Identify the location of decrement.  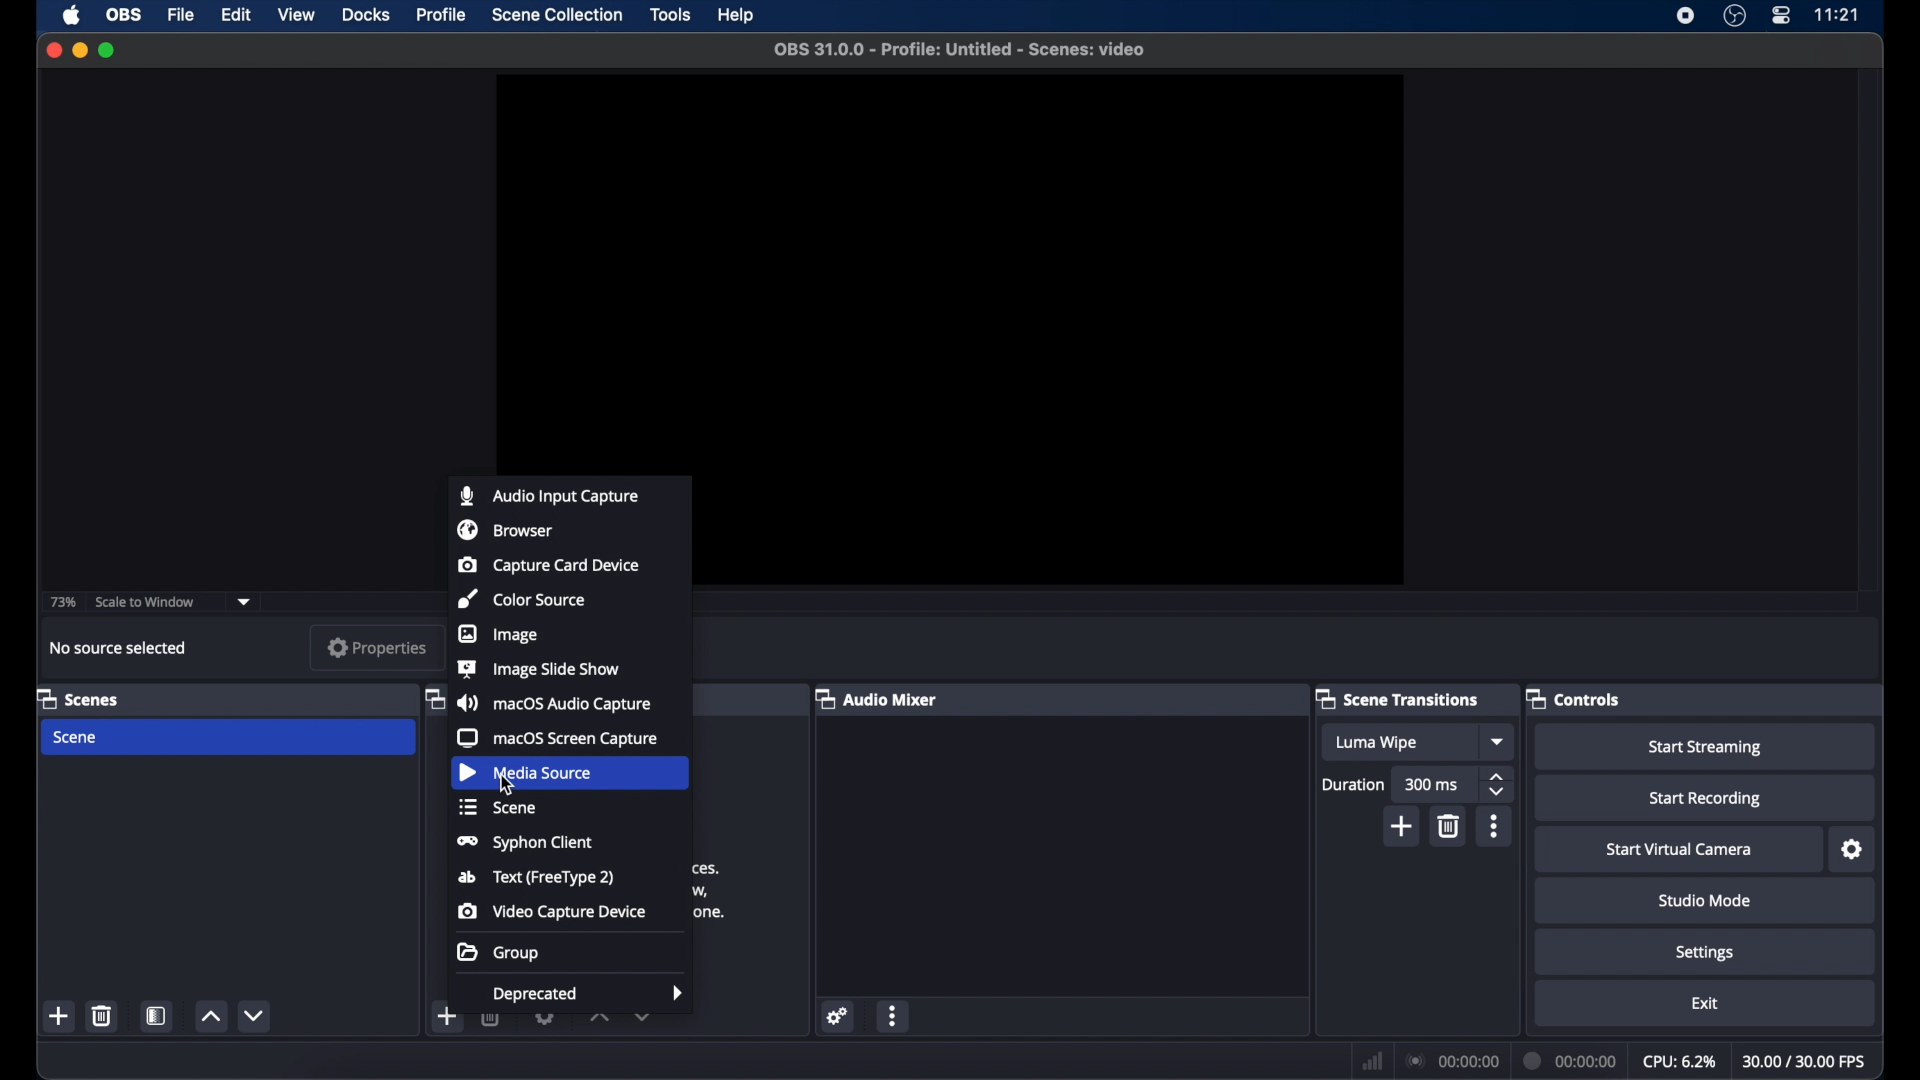
(254, 1015).